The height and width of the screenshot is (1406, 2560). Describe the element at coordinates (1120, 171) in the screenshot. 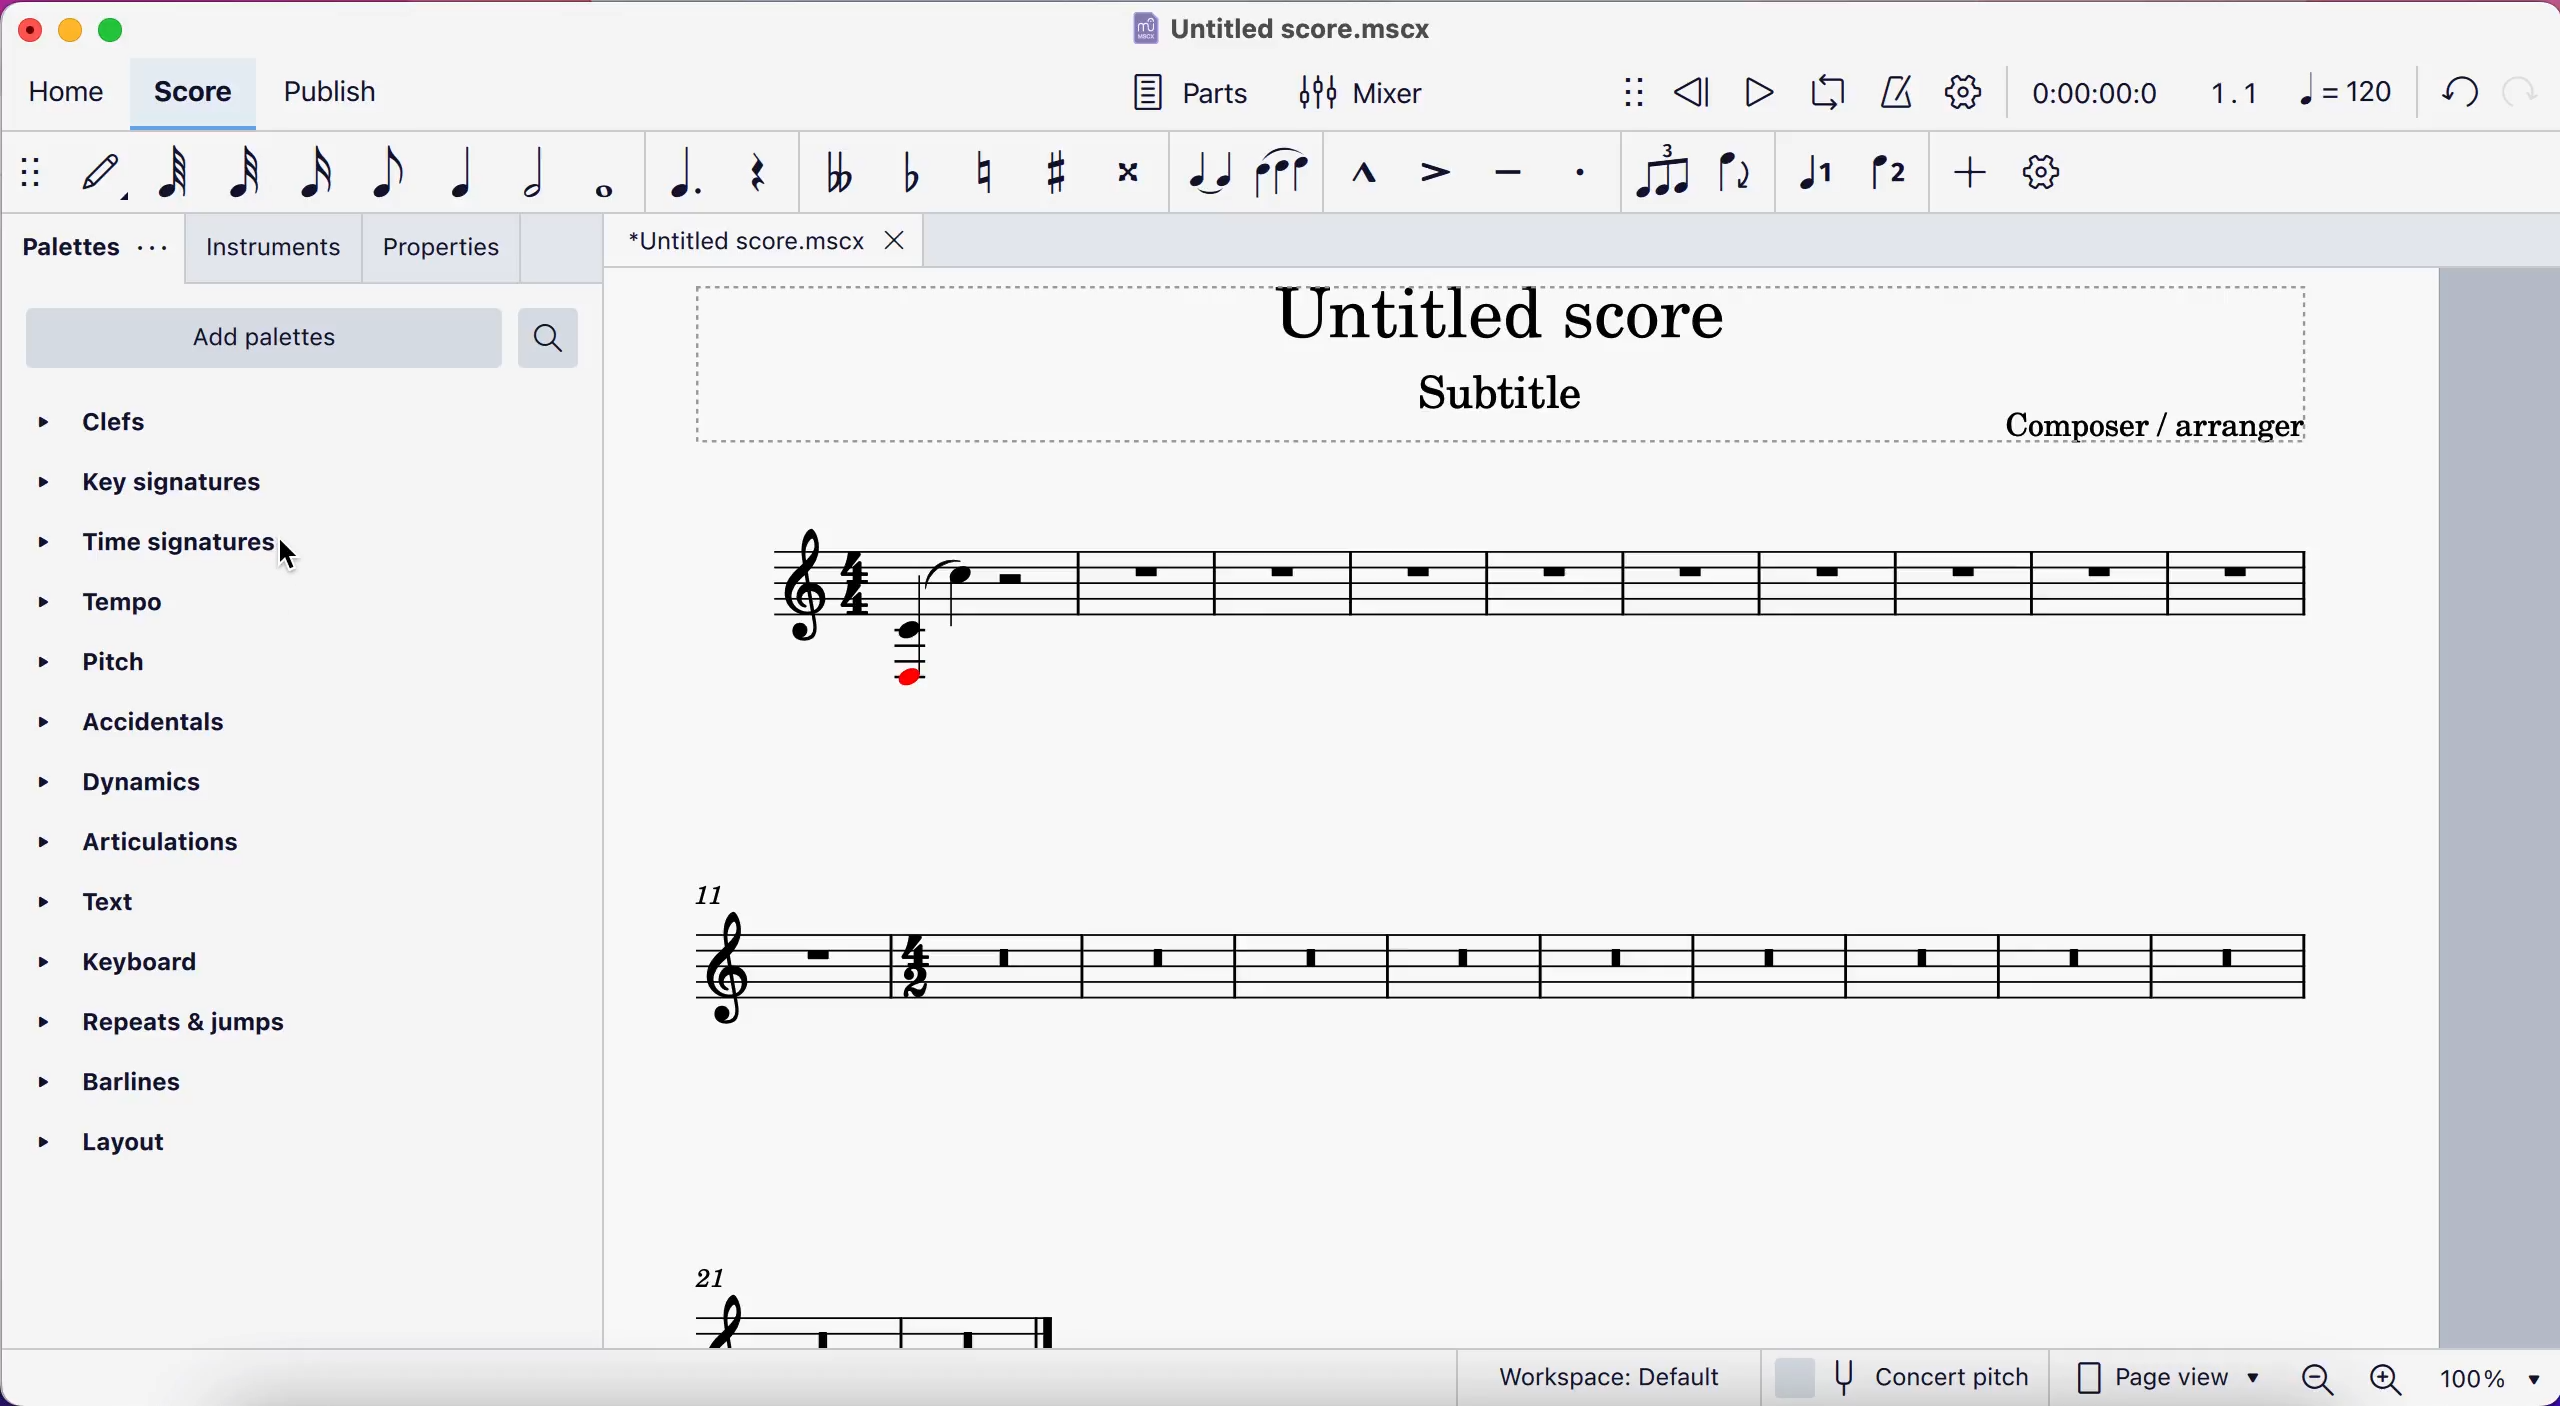

I see `toggle double sharp` at that location.